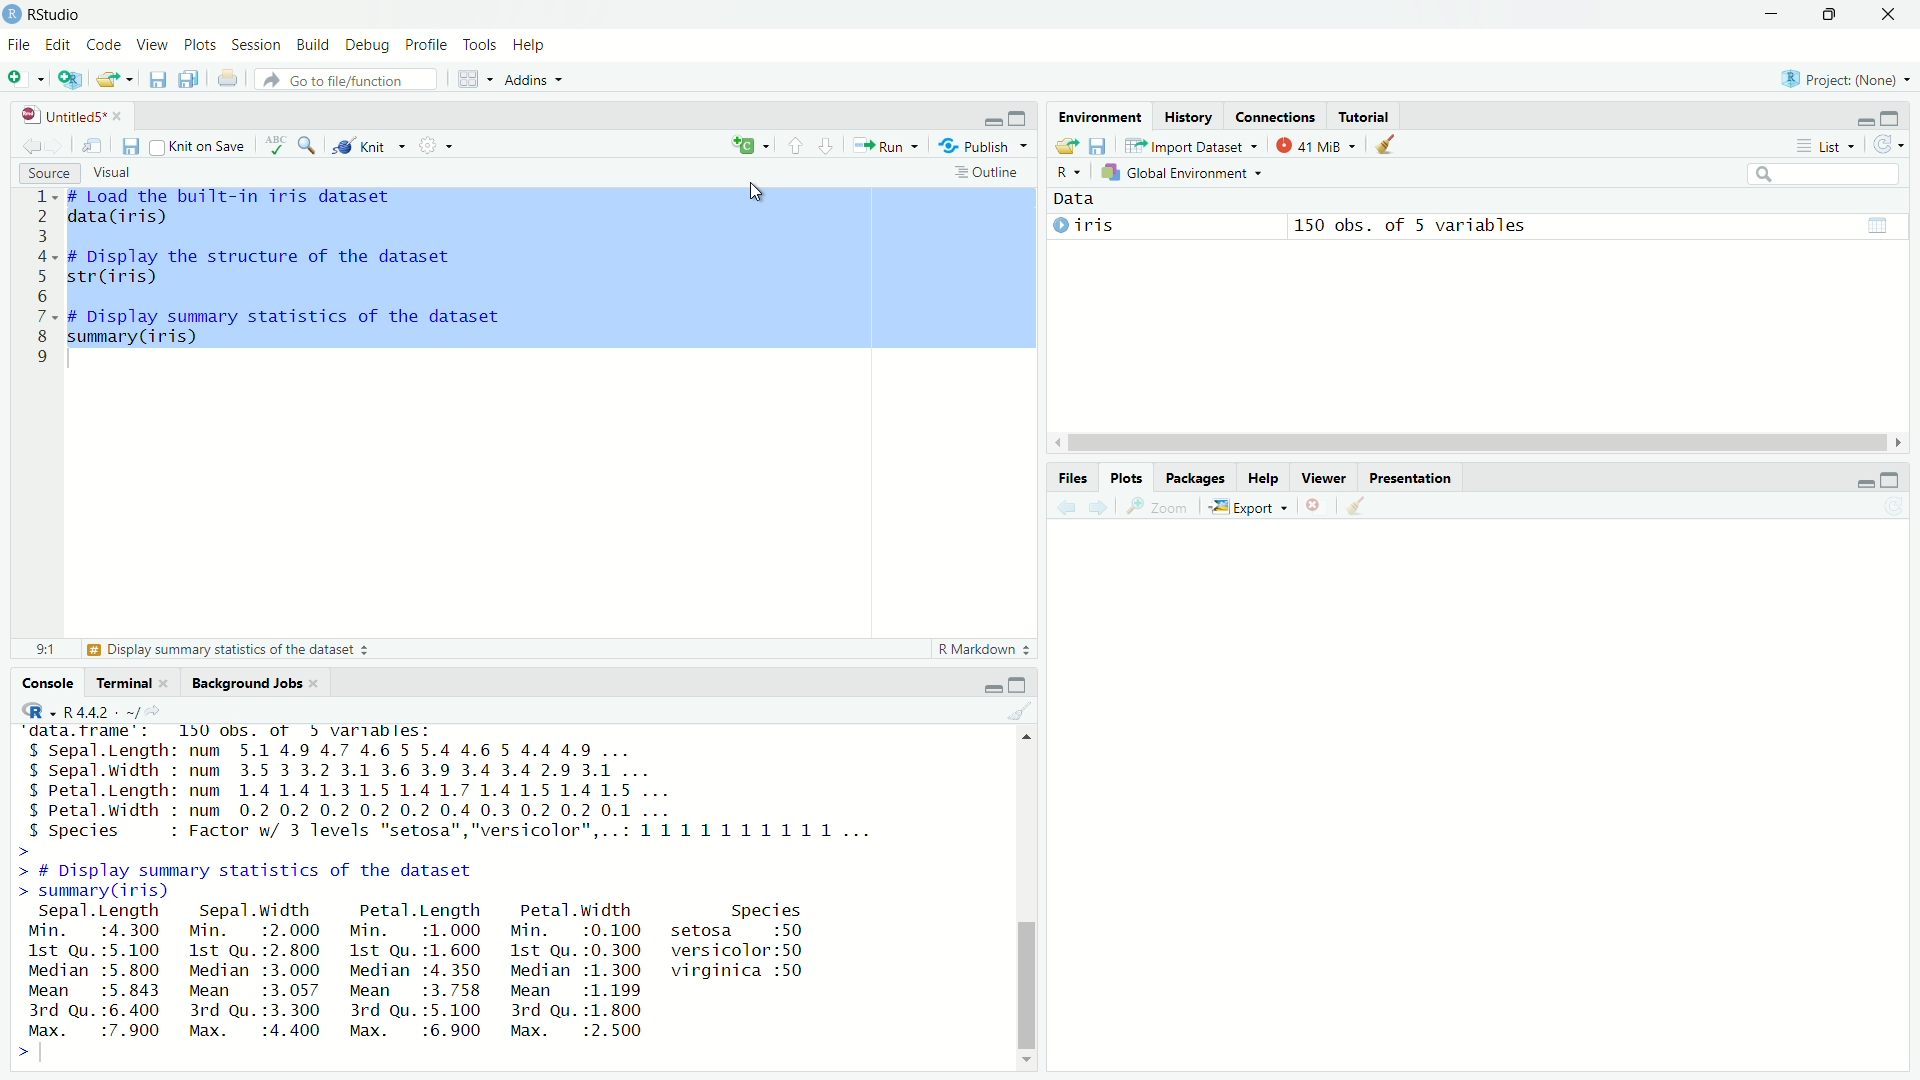 The height and width of the screenshot is (1080, 1920). What do you see at coordinates (1066, 506) in the screenshot?
I see `Previous plot` at bounding box center [1066, 506].